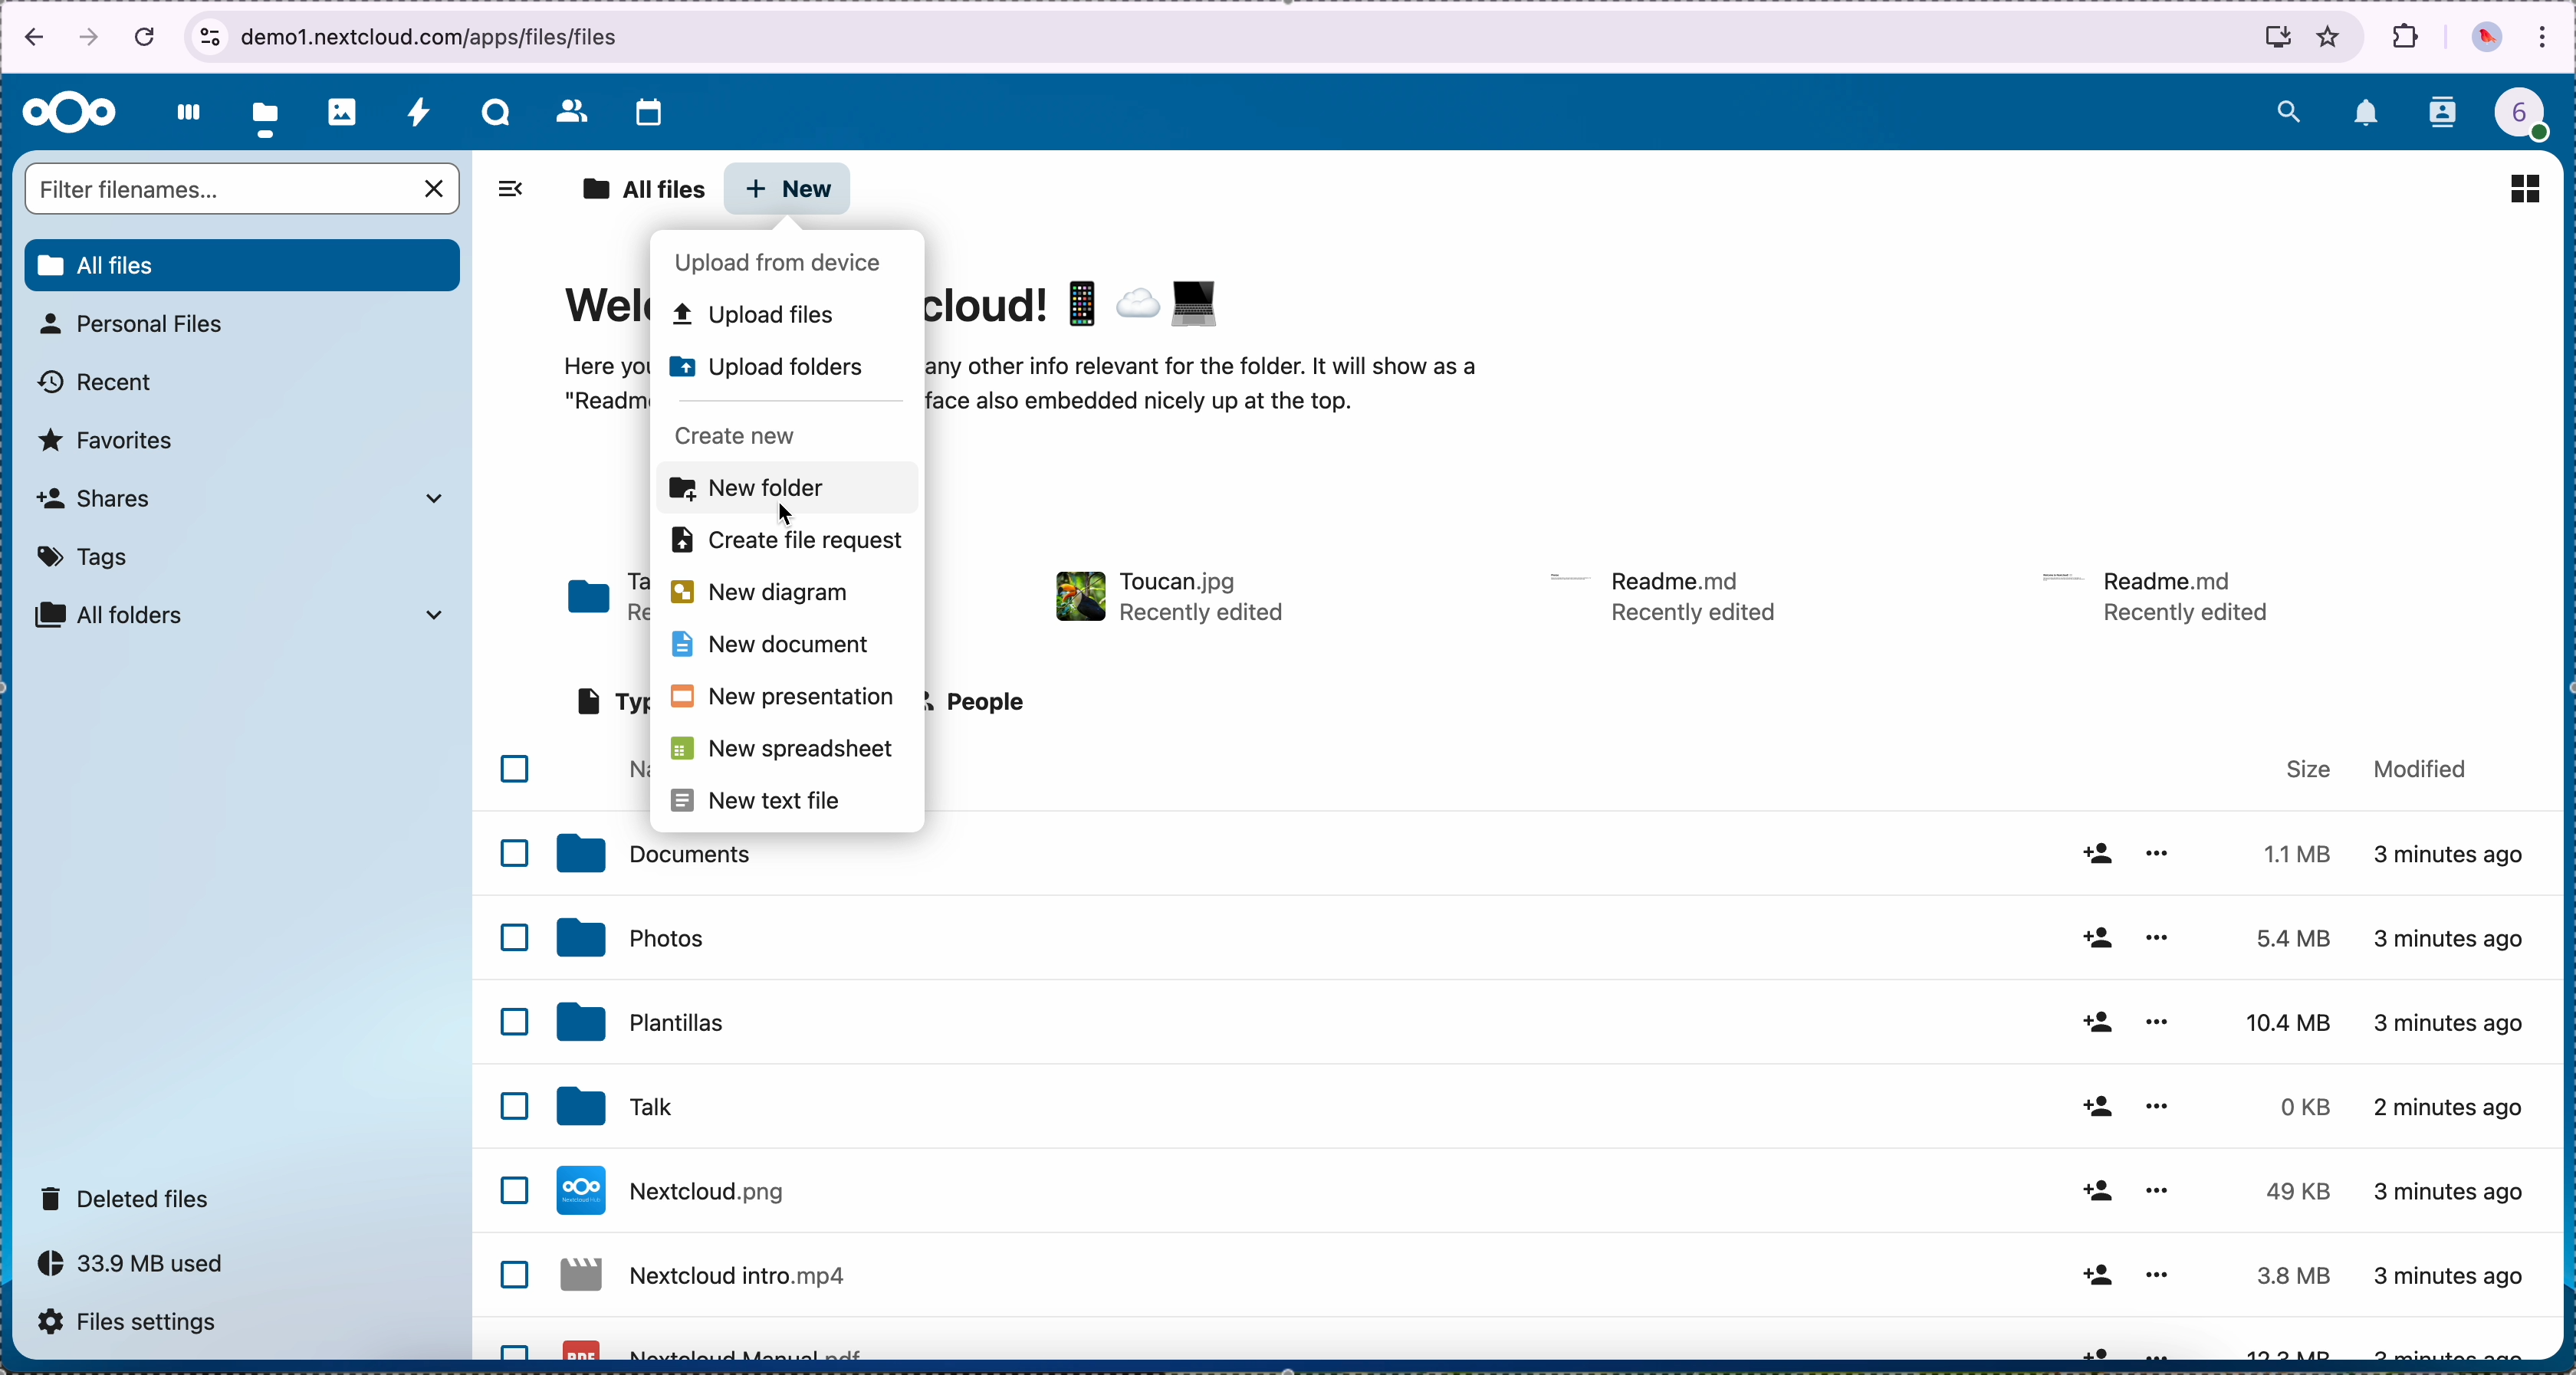 The image size is (2576, 1375). What do you see at coordinates (2309, 1107) in the screenshot?
I see `0 KB` at bounding box center [2309, 1107].